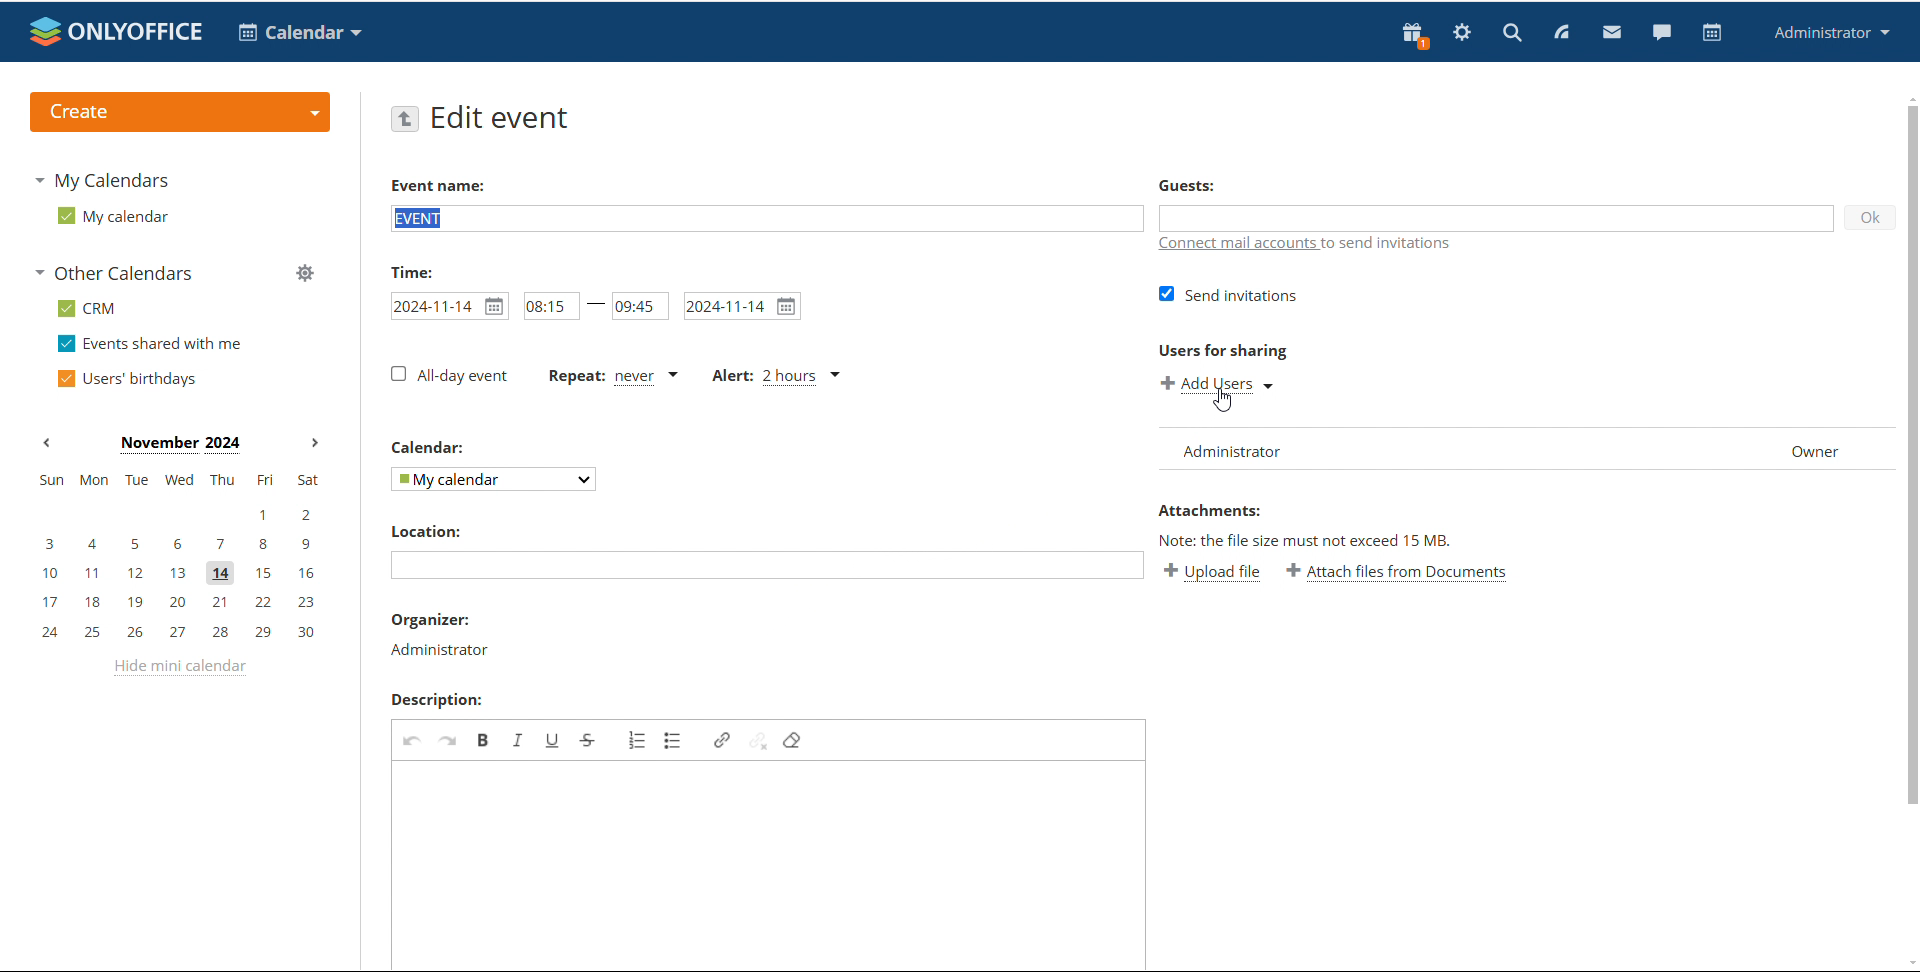 The width and height of the screenshot is (1920, 972). What do you see at coordinates (179, 603) in the screenshot?
I see `17, 18, 19, 20, 21, 22, 23` at bounding box center [179, 603].